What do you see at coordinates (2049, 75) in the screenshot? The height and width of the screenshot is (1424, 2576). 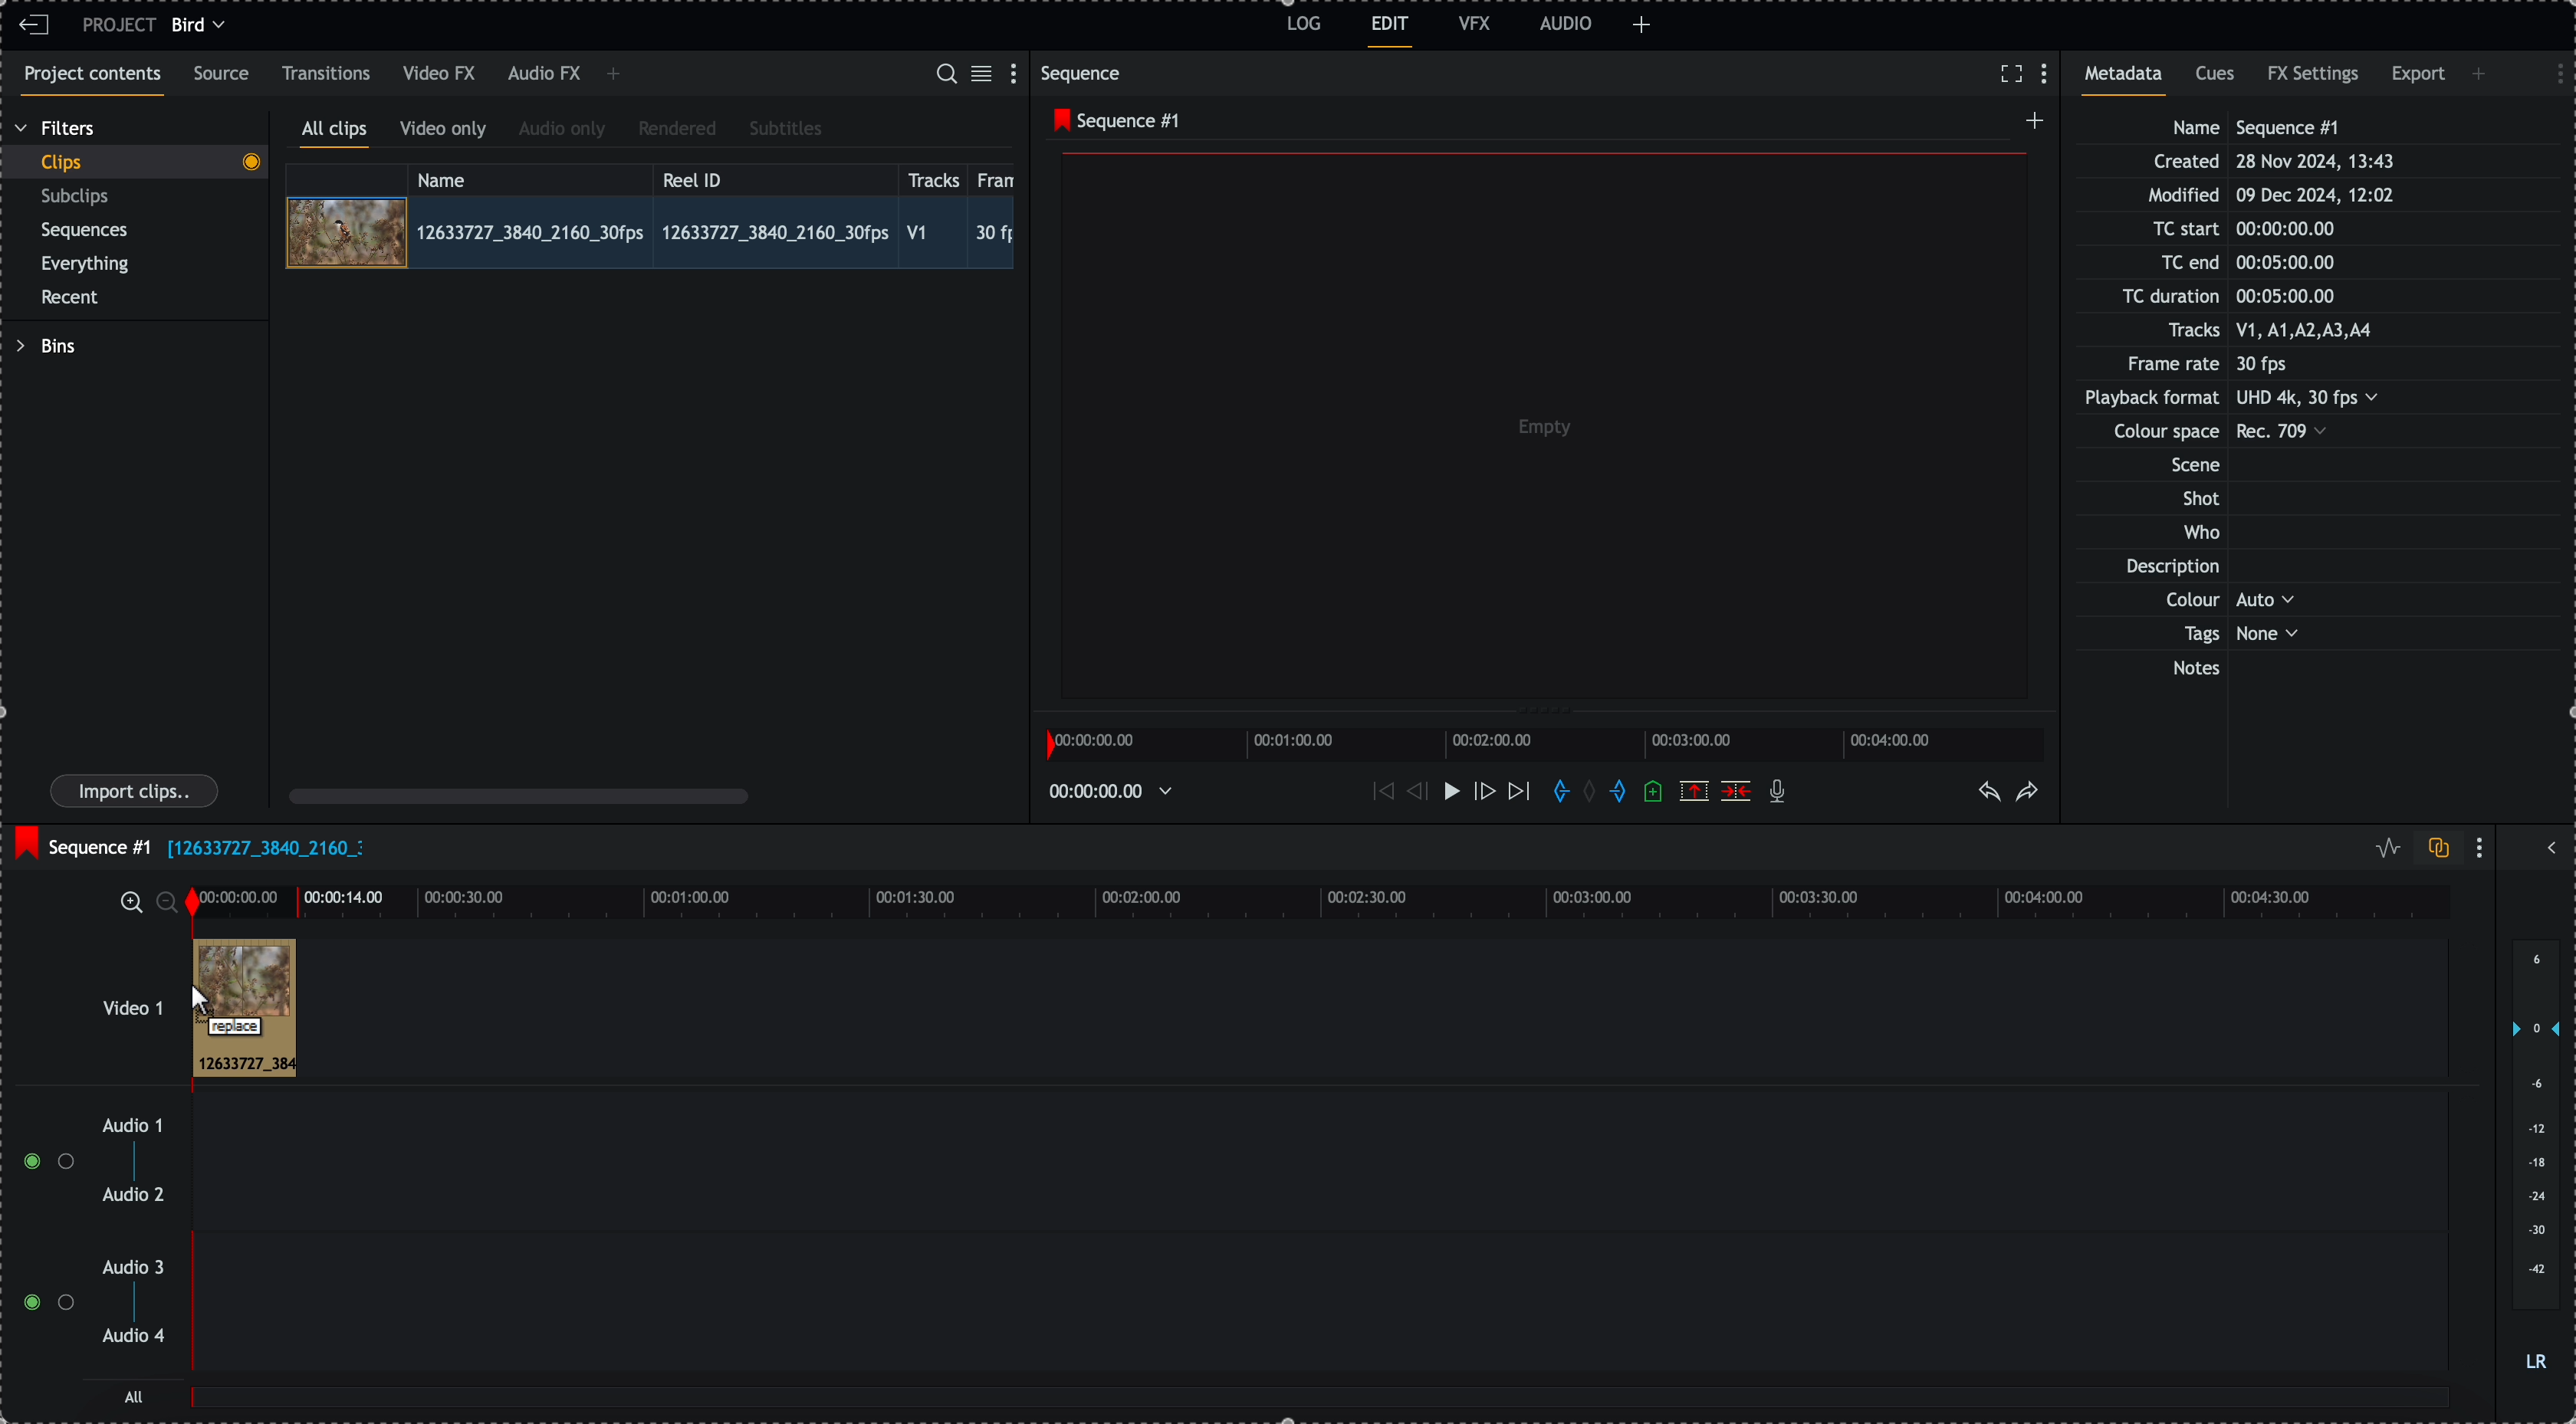 I see `show settings menu` at bounding box center [2049, 75].